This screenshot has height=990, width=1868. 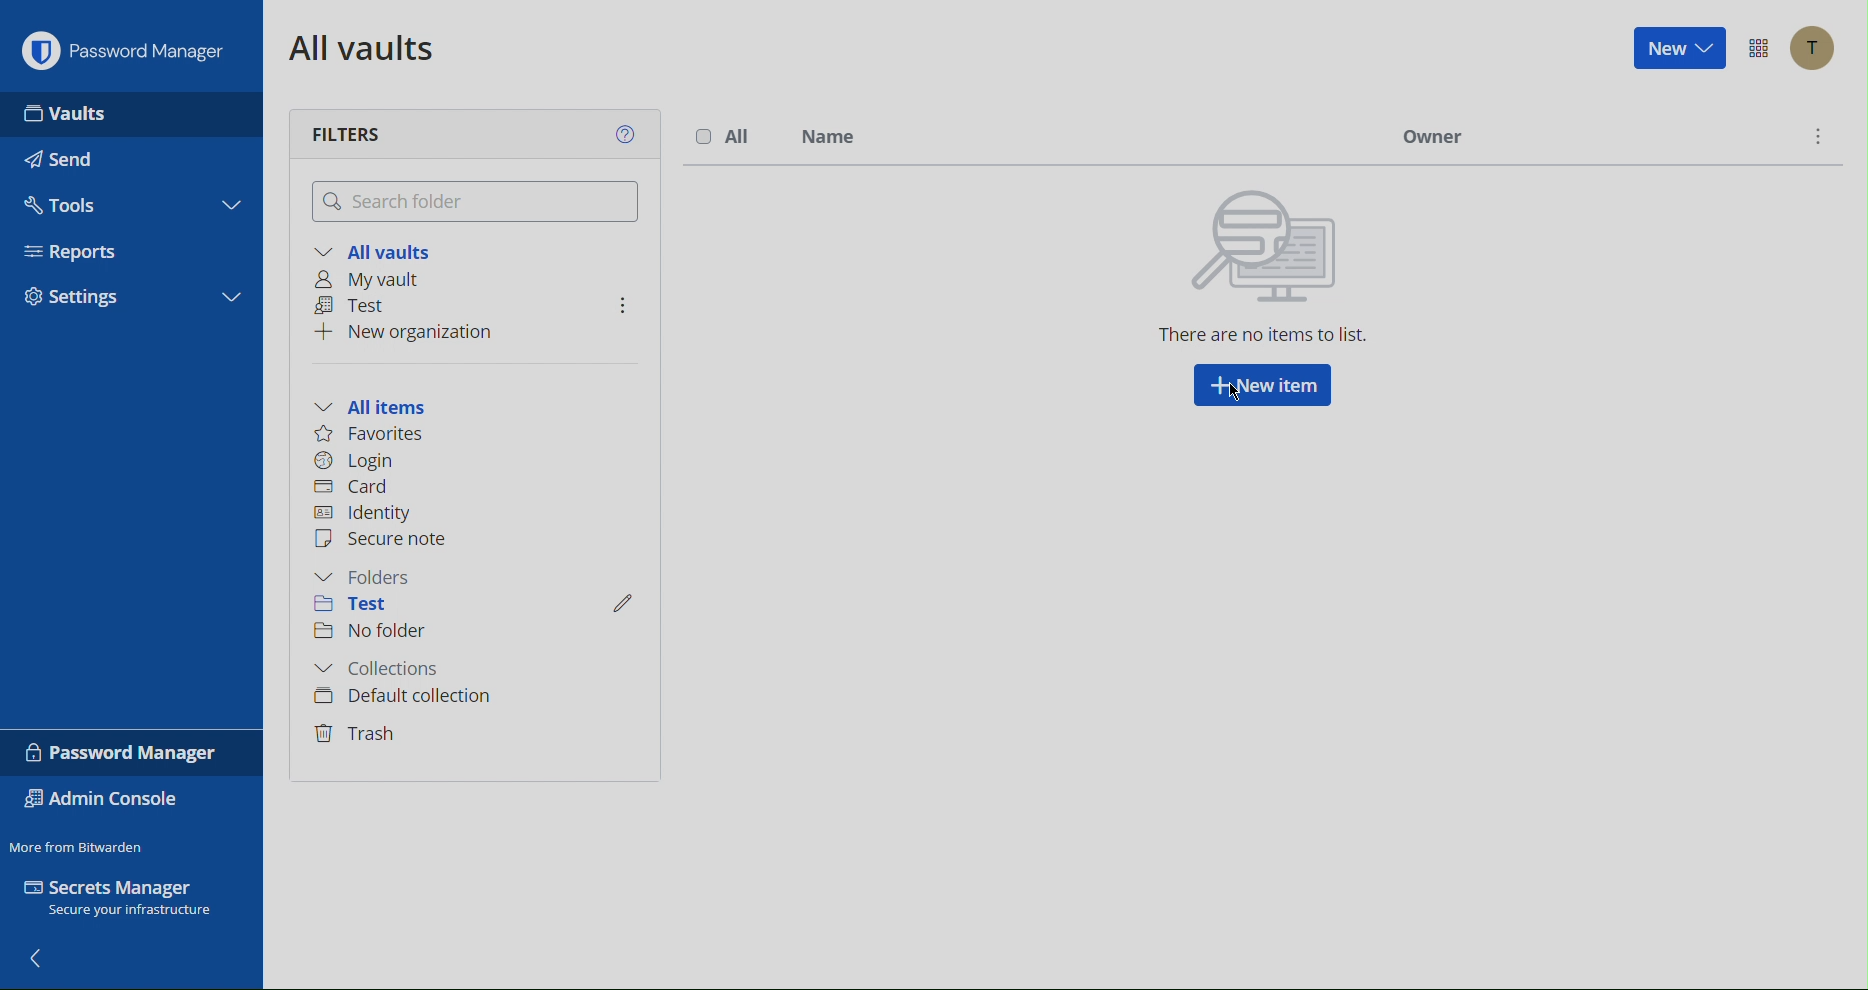 I want to click on Vaults, so click(x=71, y=110).